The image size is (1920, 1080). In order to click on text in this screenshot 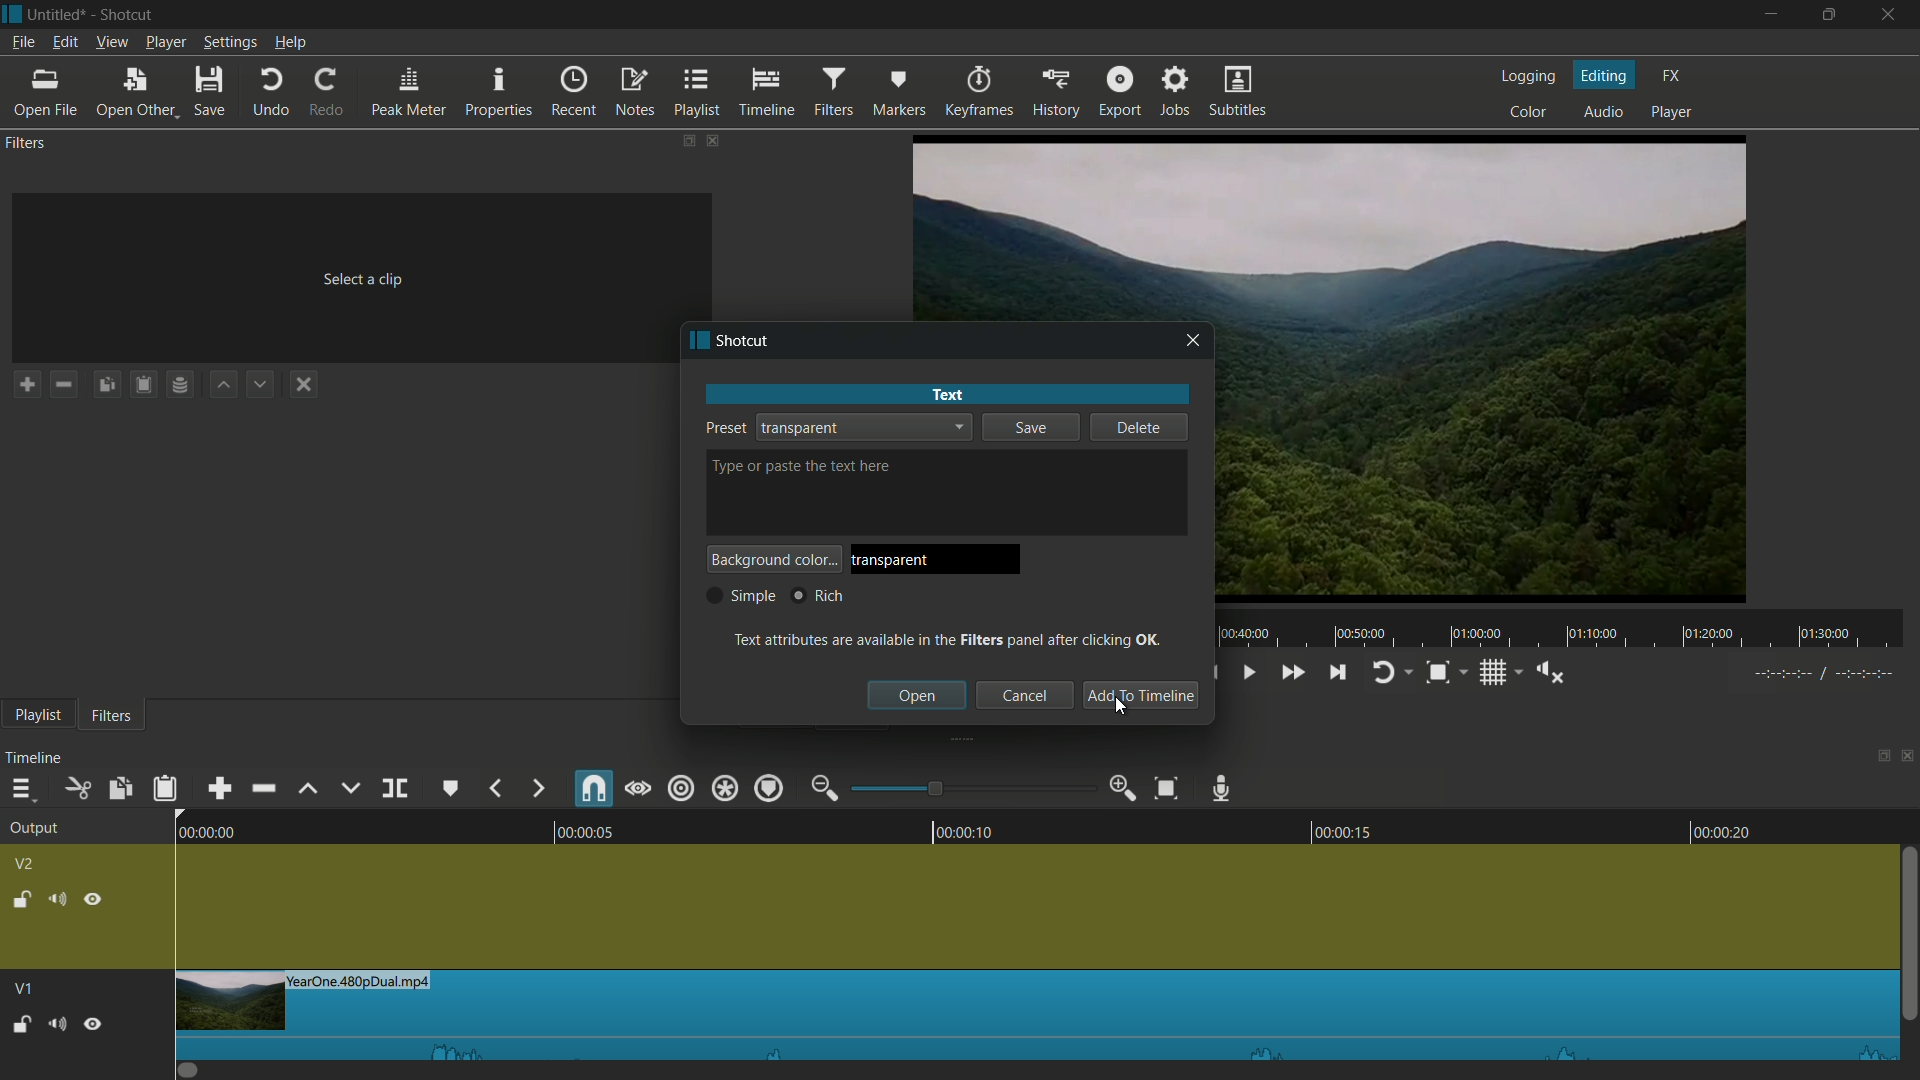, I will do `click(949, 638)`.